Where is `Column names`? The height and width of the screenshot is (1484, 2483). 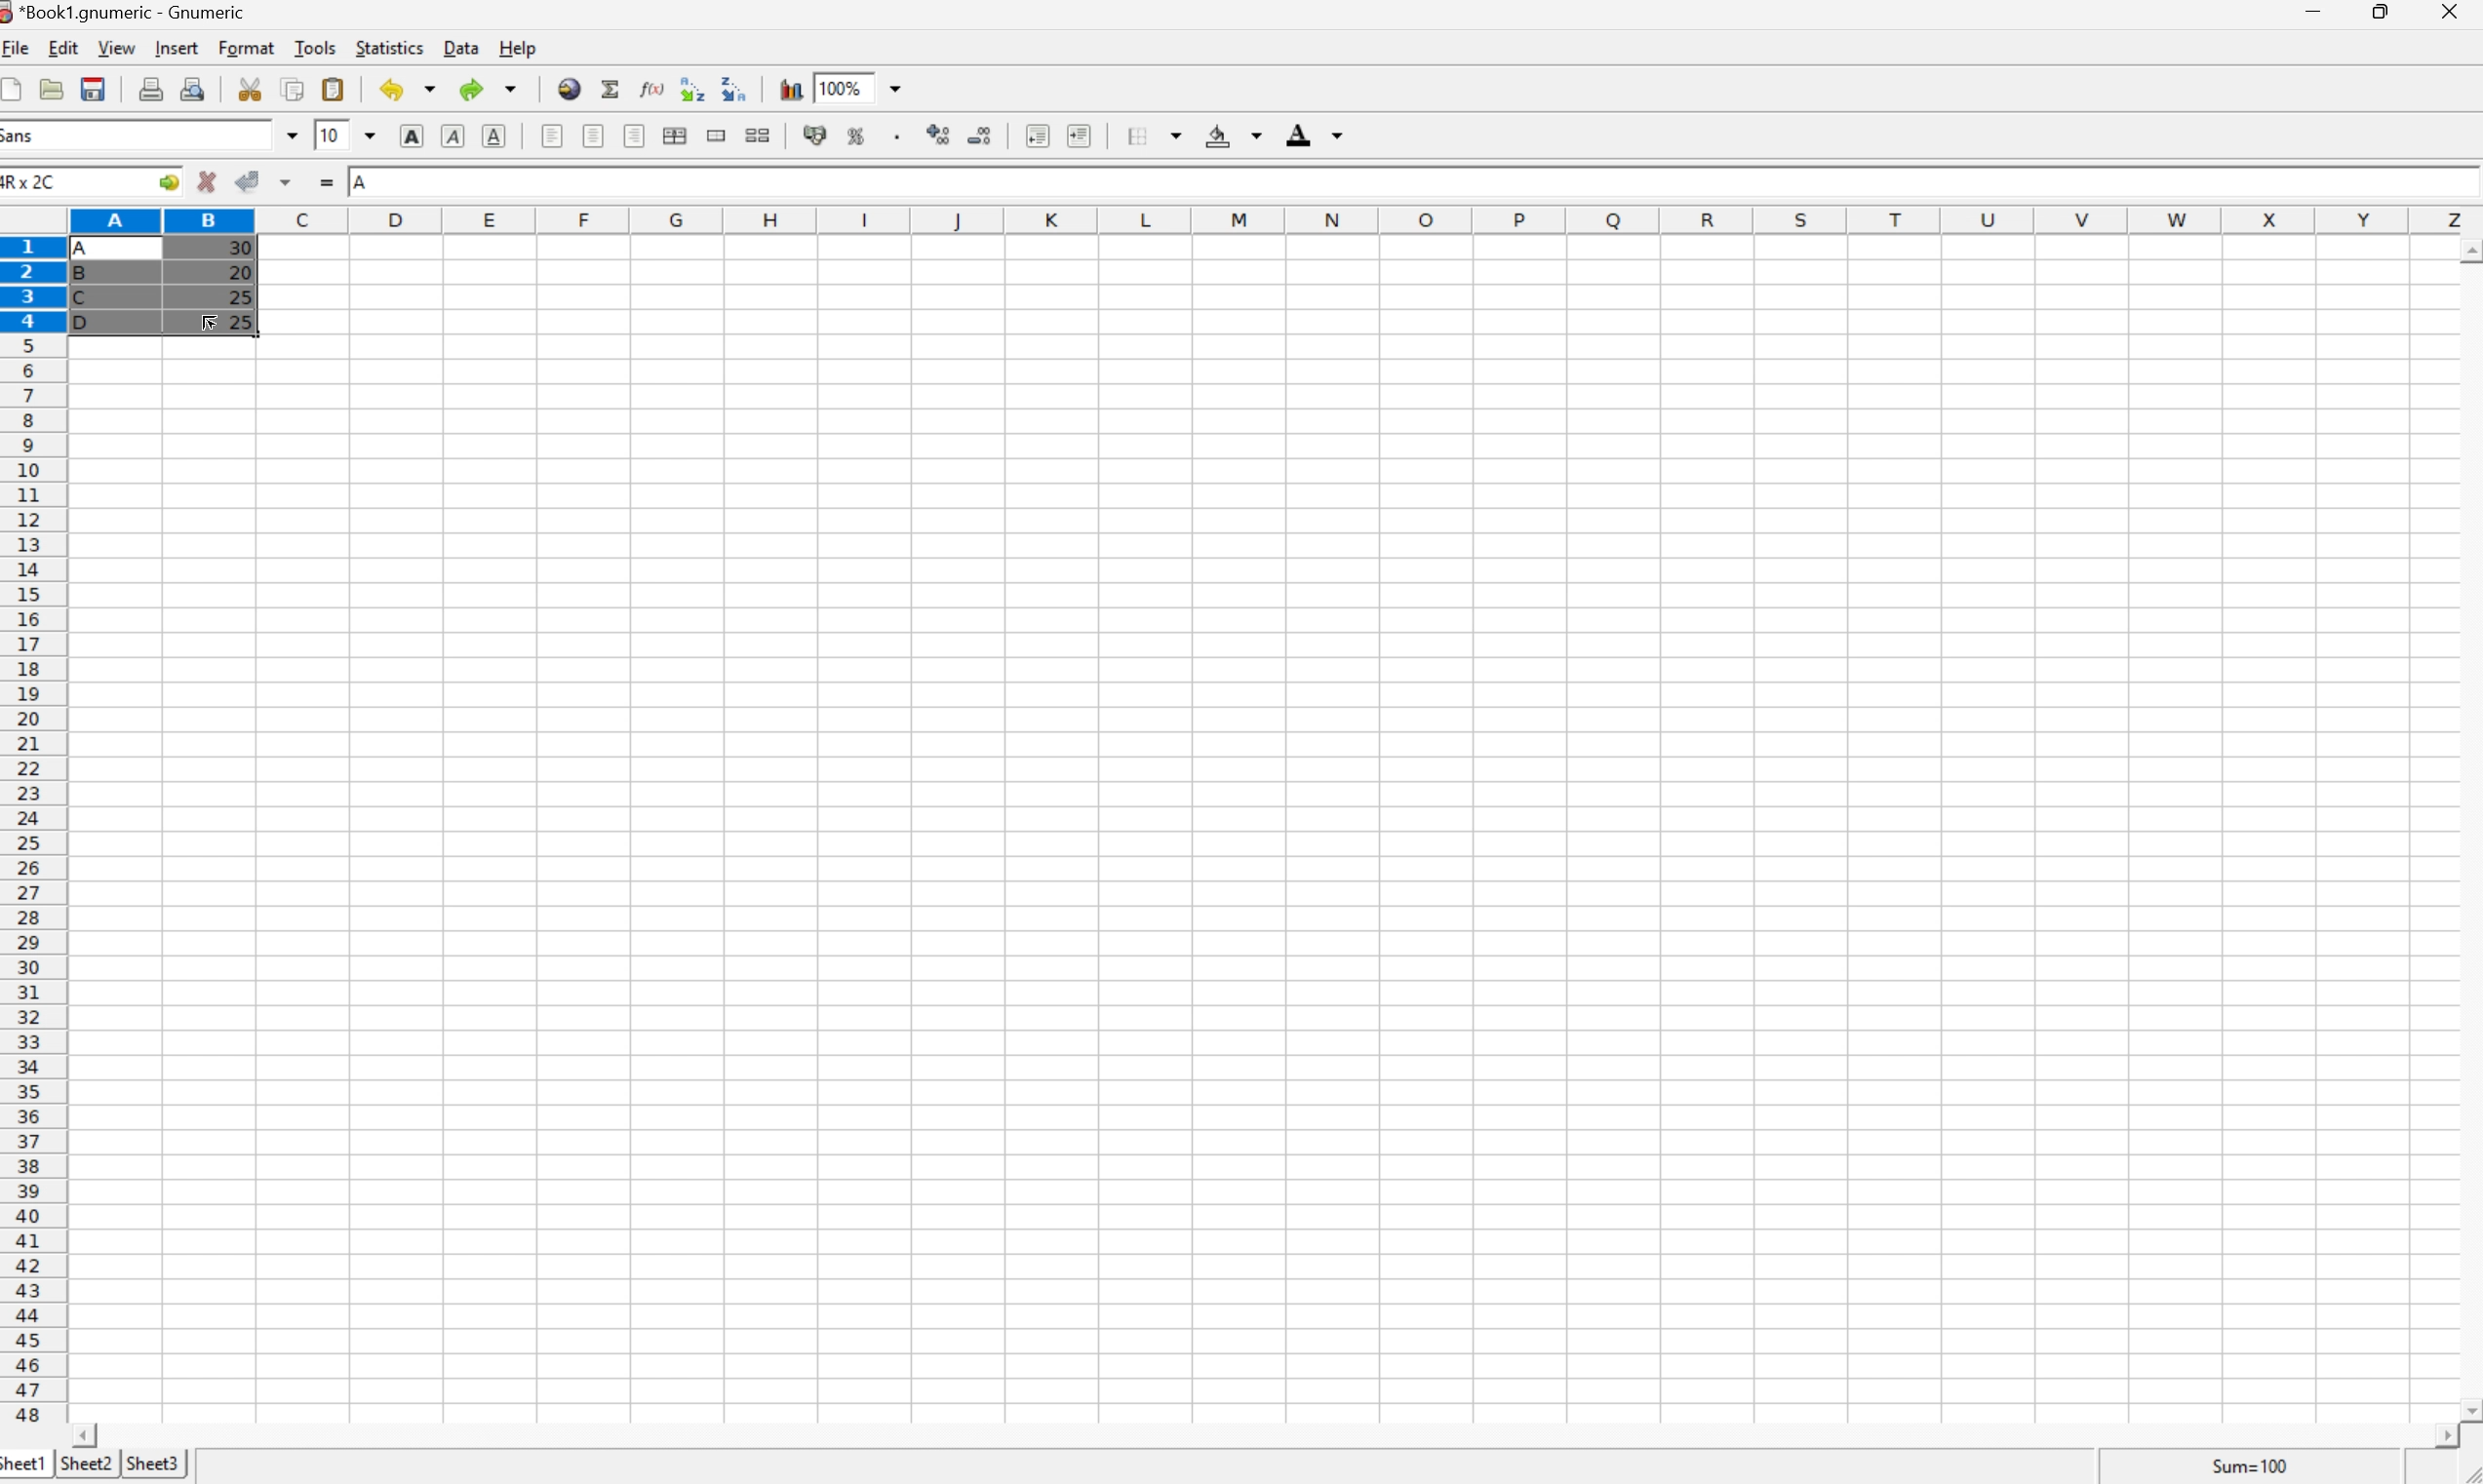
Column names is located at coordinates (1274, 218).